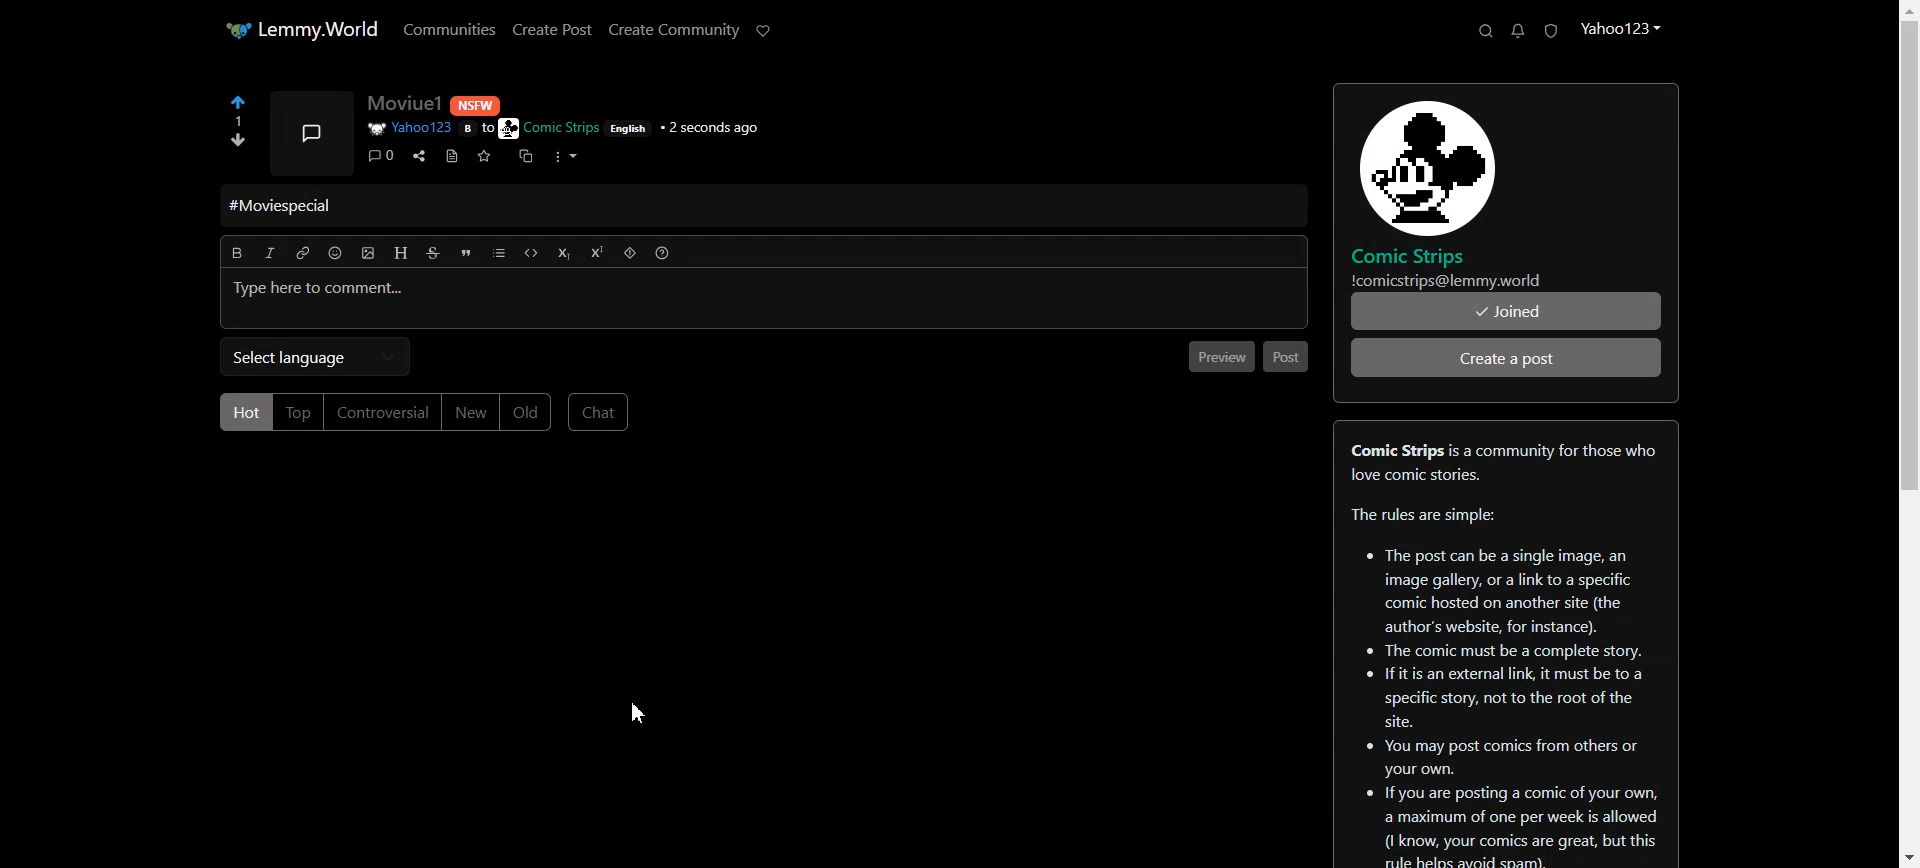 The image size is (1920, 868). Describe the element at coordinates (383, 412) in the screenshot. I see `Controversial` at that location.